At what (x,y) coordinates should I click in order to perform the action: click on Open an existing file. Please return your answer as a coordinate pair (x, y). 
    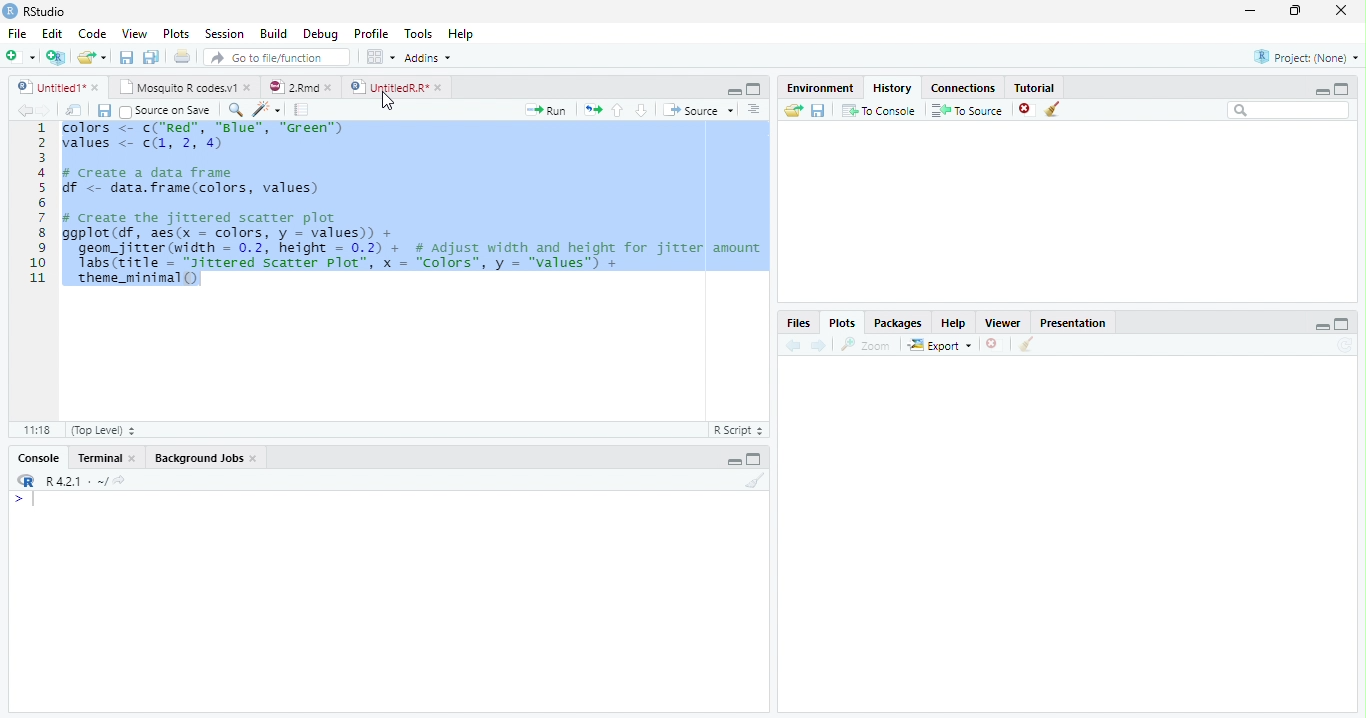
    Looking at the image, I should click on (84, 57).